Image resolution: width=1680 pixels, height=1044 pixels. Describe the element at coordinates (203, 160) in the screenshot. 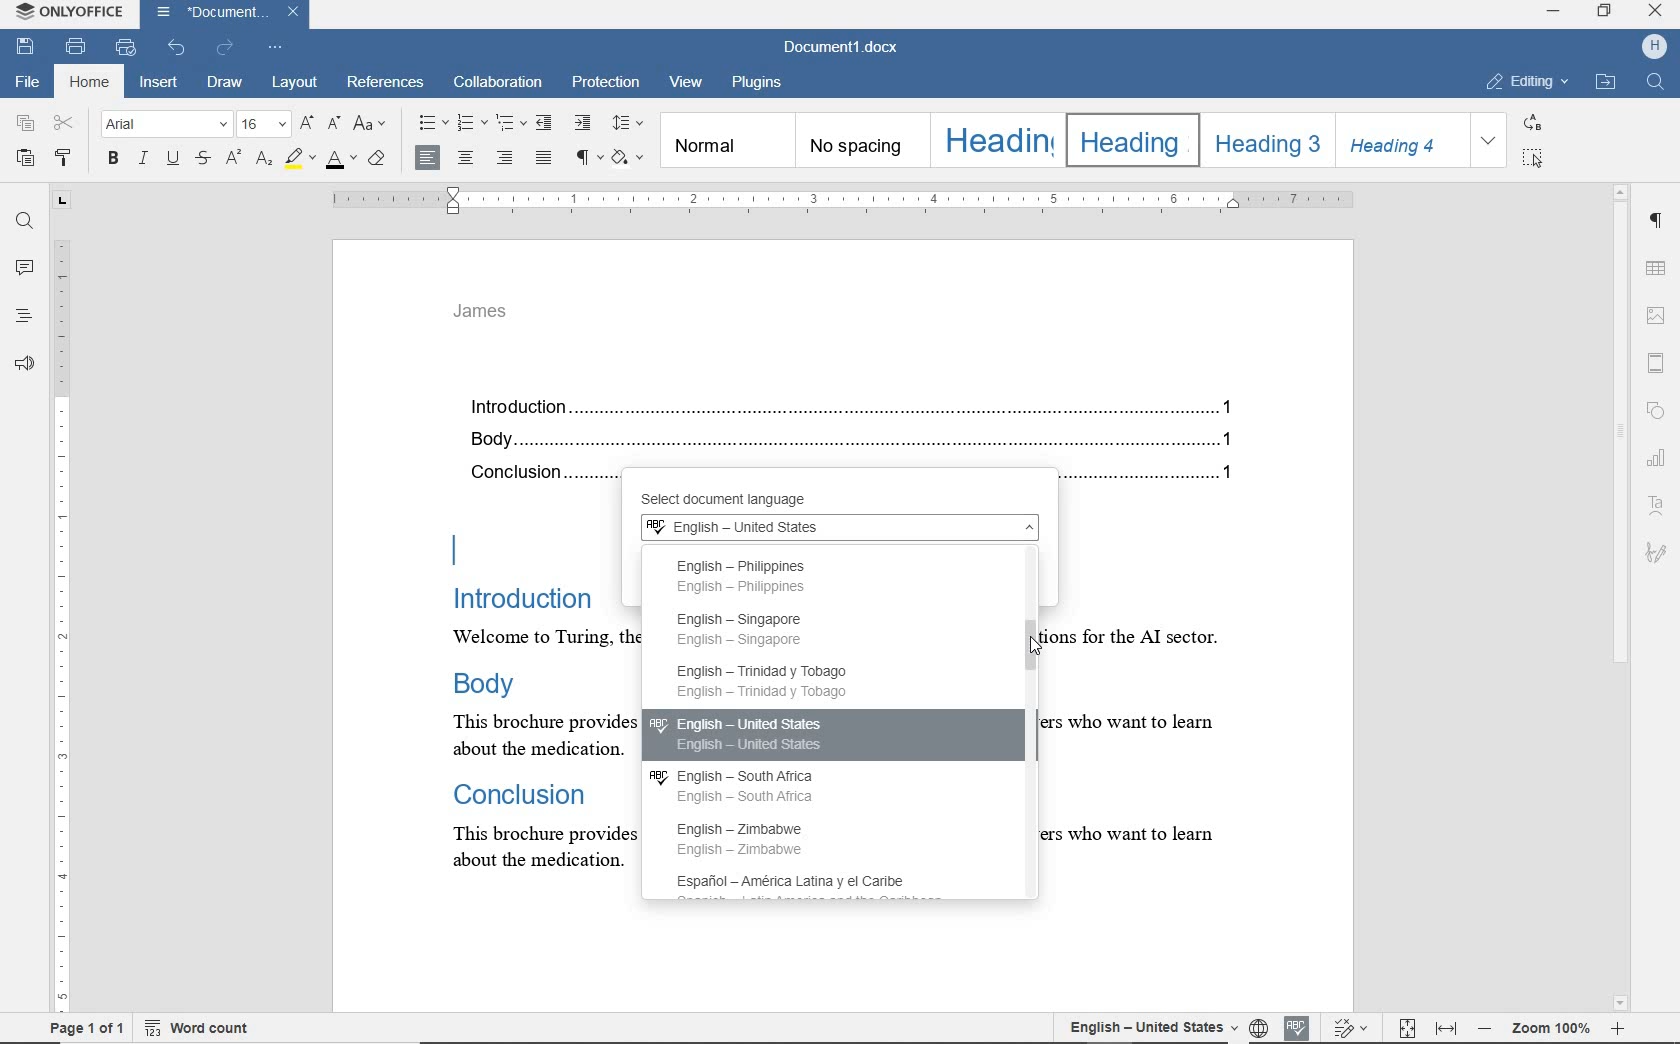

I see `strikethrough` at that location.